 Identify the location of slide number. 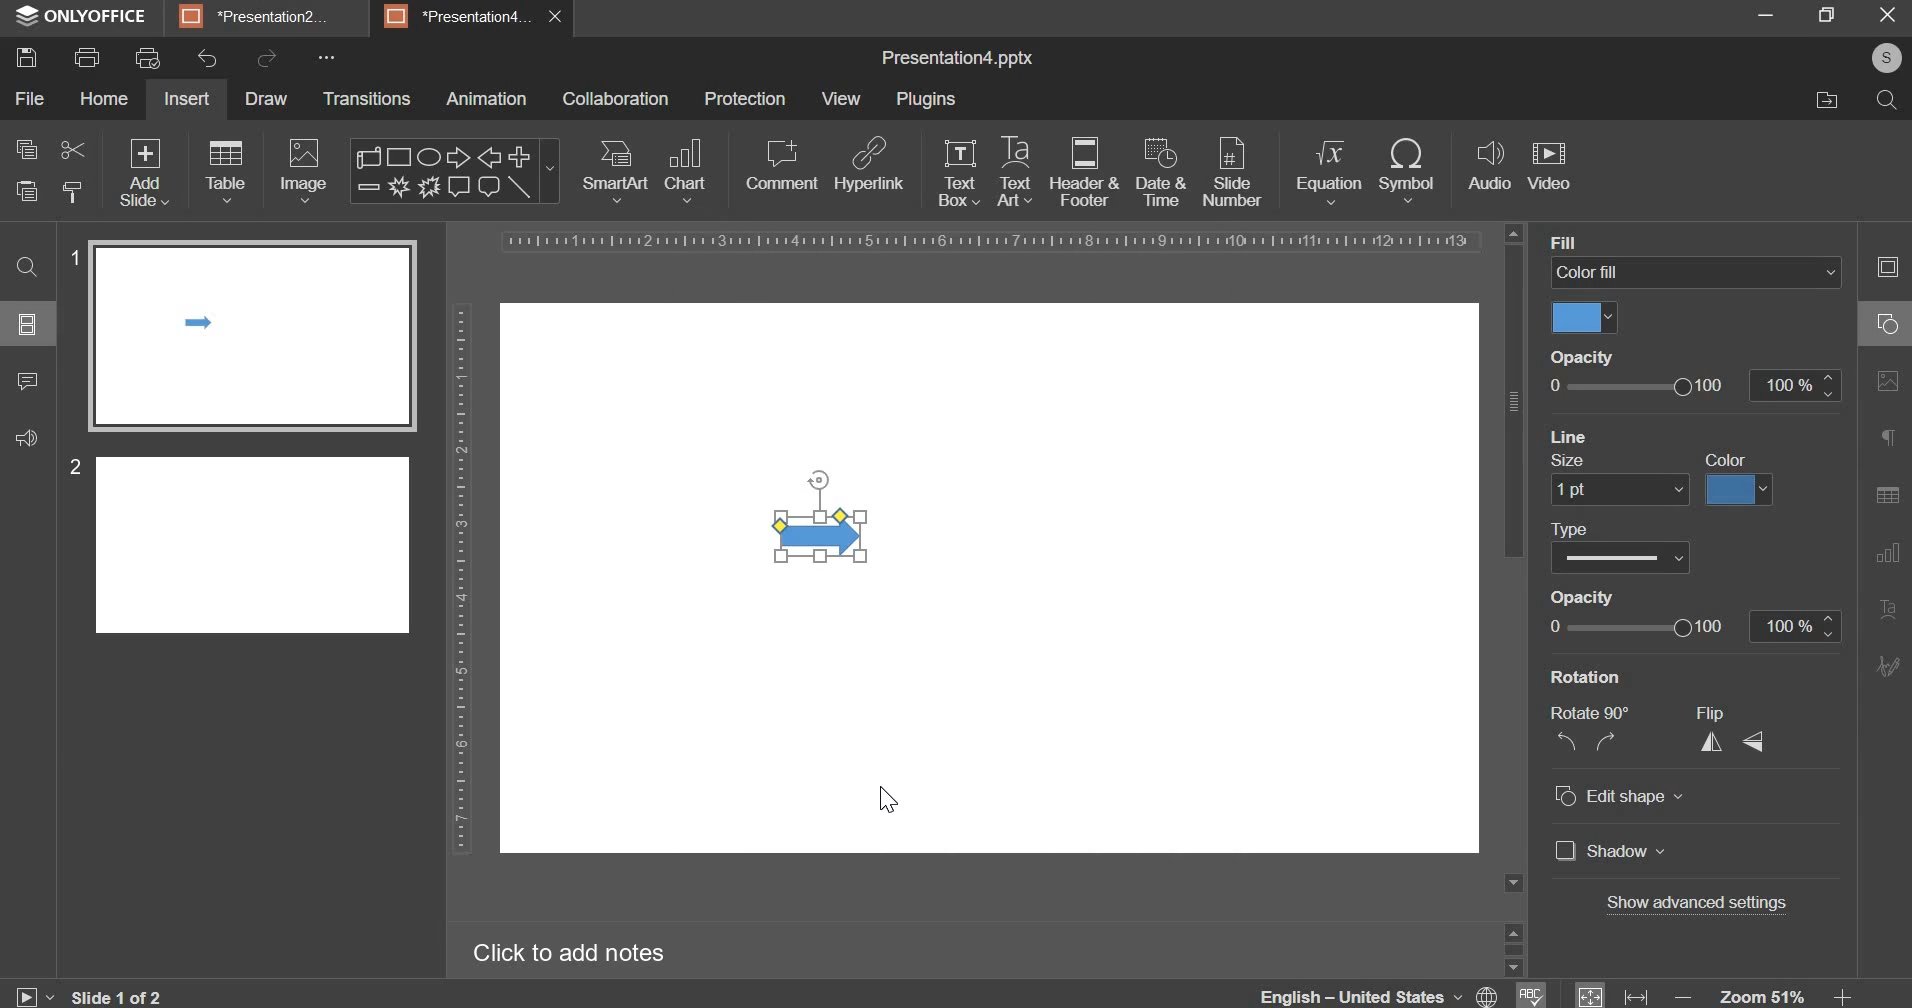
(1232, 174).